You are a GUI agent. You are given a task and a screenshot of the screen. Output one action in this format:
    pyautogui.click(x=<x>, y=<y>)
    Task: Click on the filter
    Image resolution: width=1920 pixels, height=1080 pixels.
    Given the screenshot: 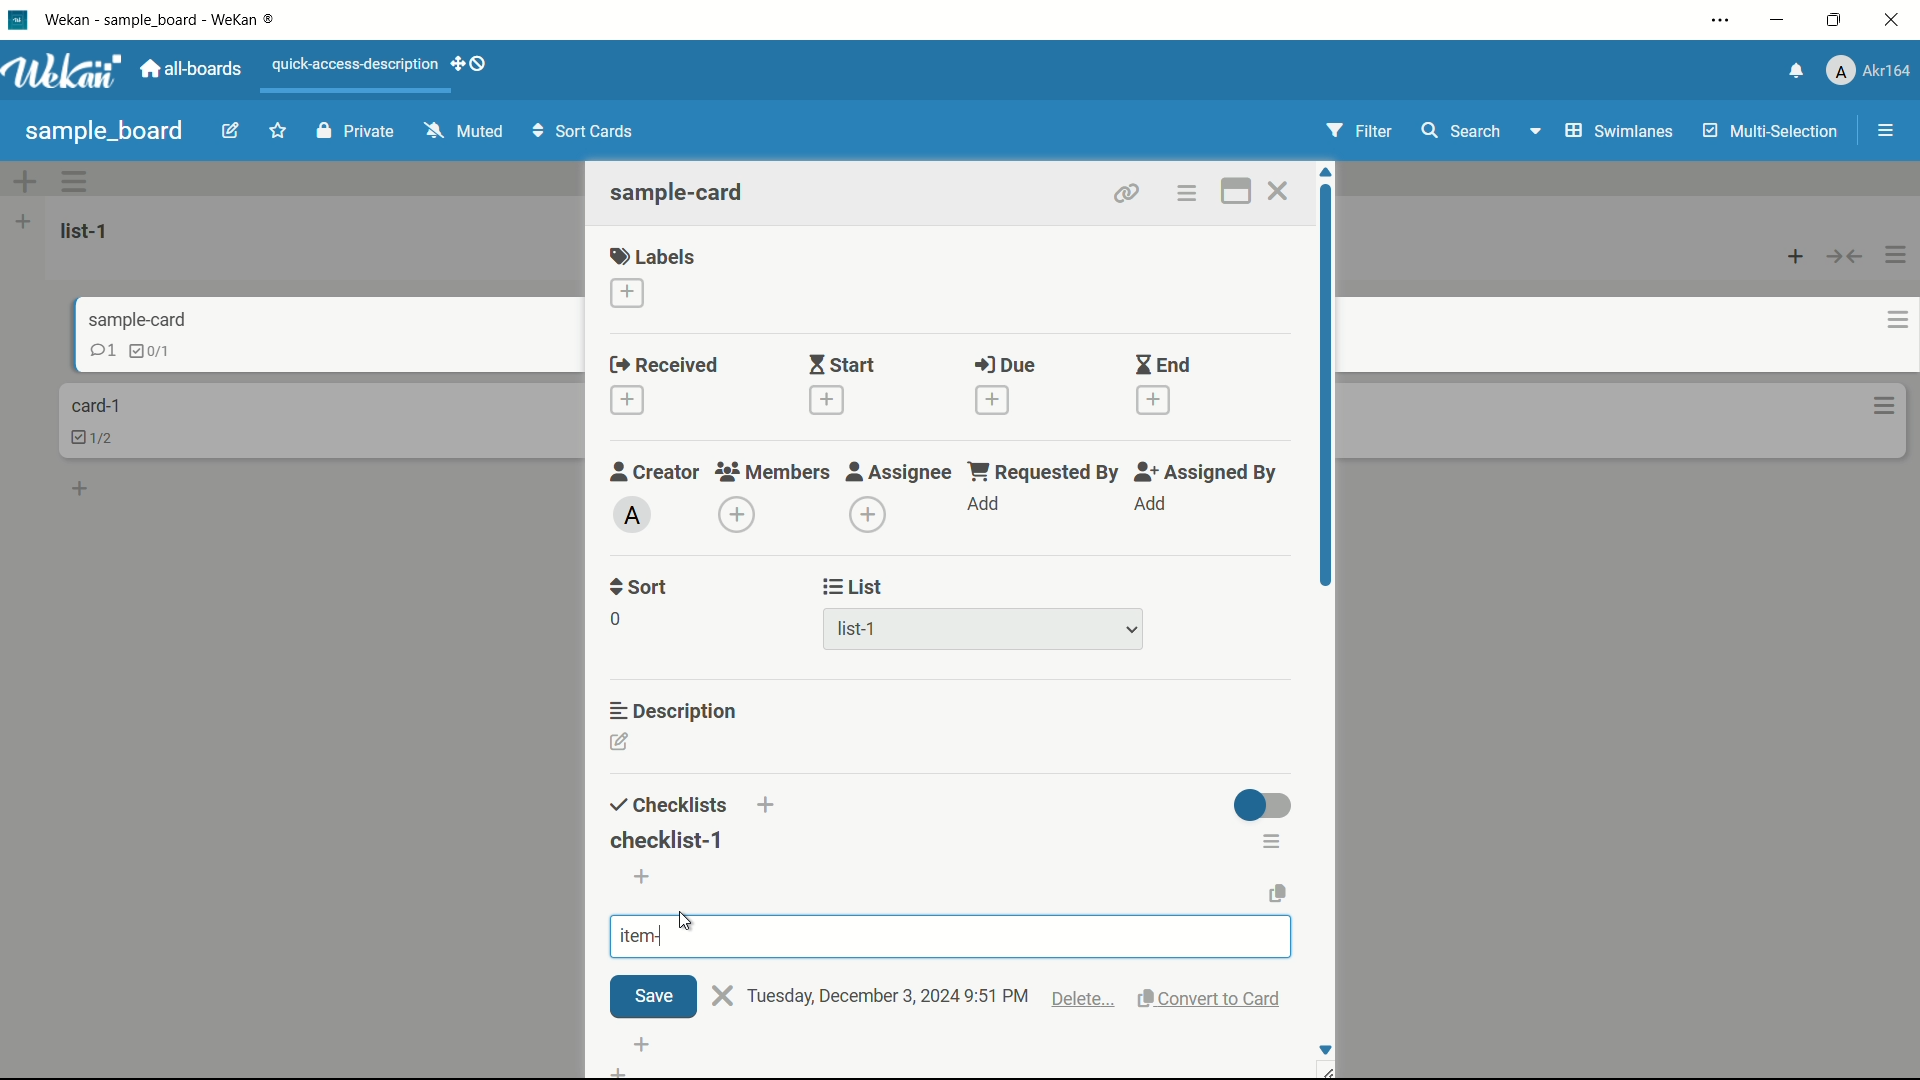 What is the action you would take?
    pyautogui.click(x=1359, y=130)
    